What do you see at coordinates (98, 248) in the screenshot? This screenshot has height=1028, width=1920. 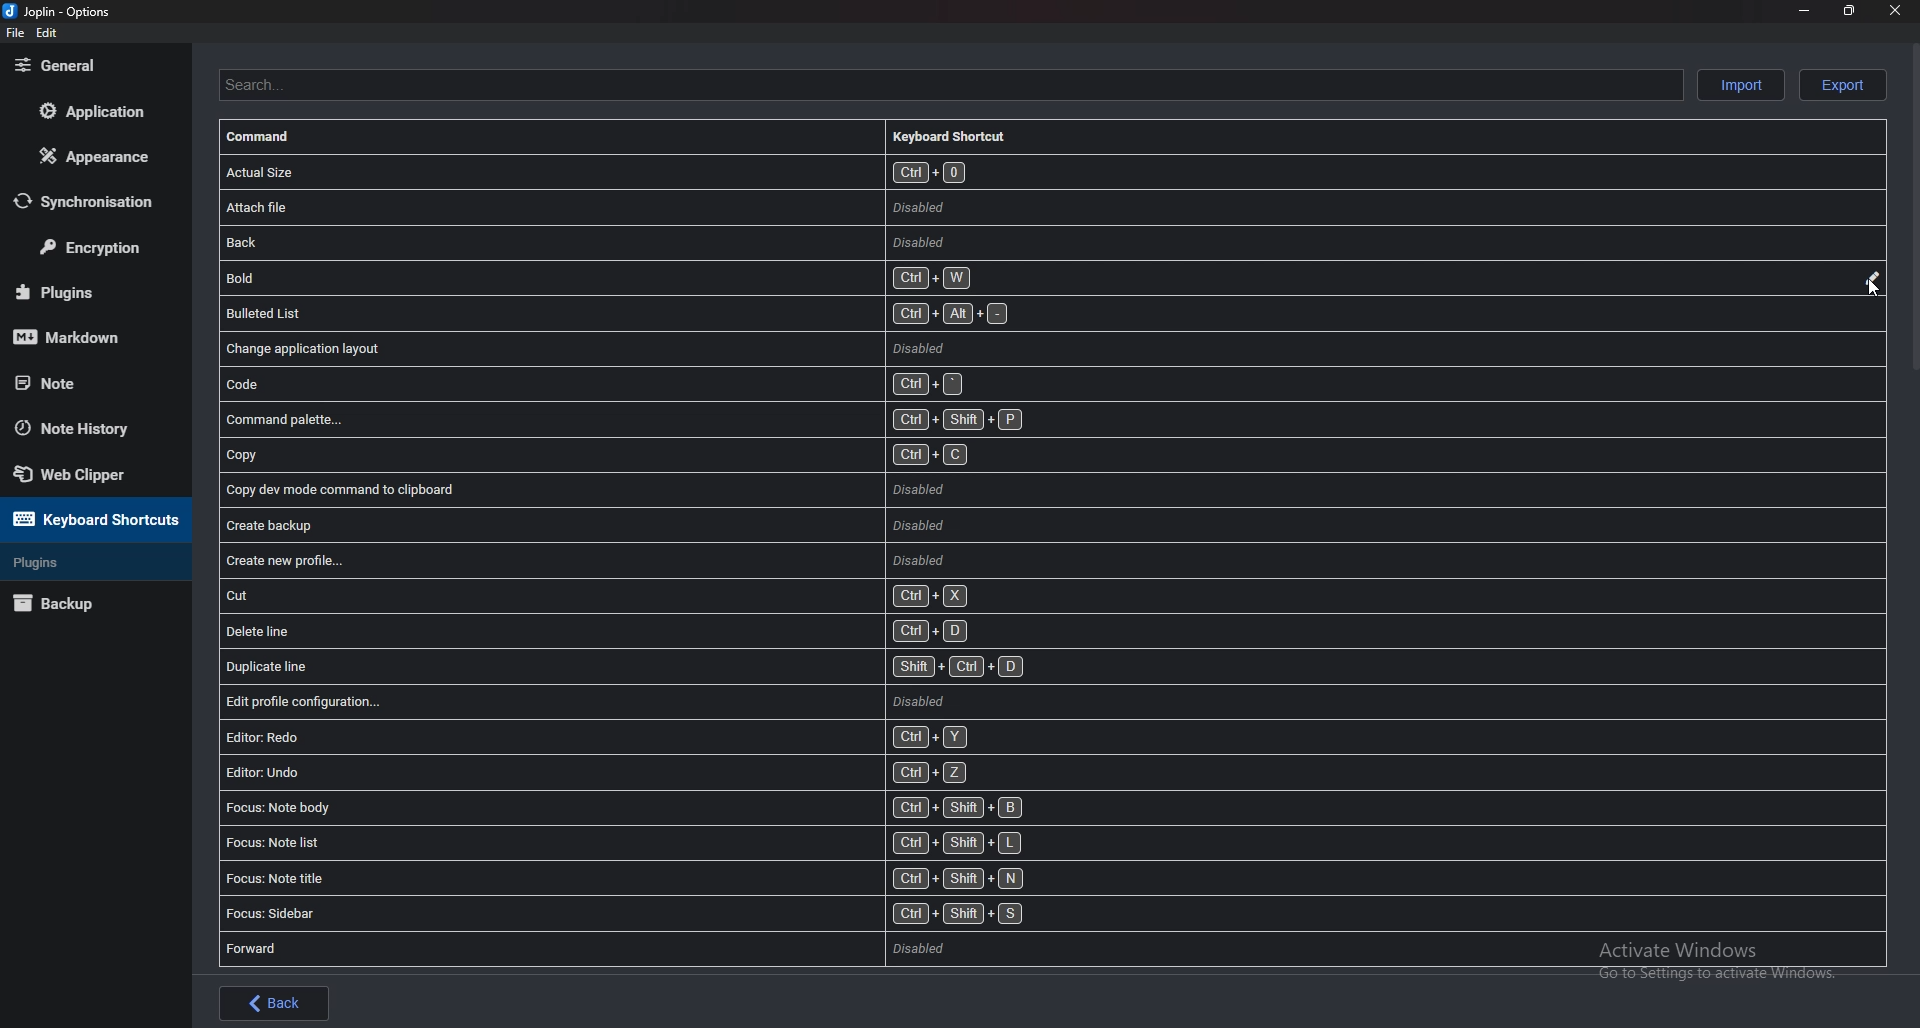 I see `Encryption` at bounding box center [98, 248].